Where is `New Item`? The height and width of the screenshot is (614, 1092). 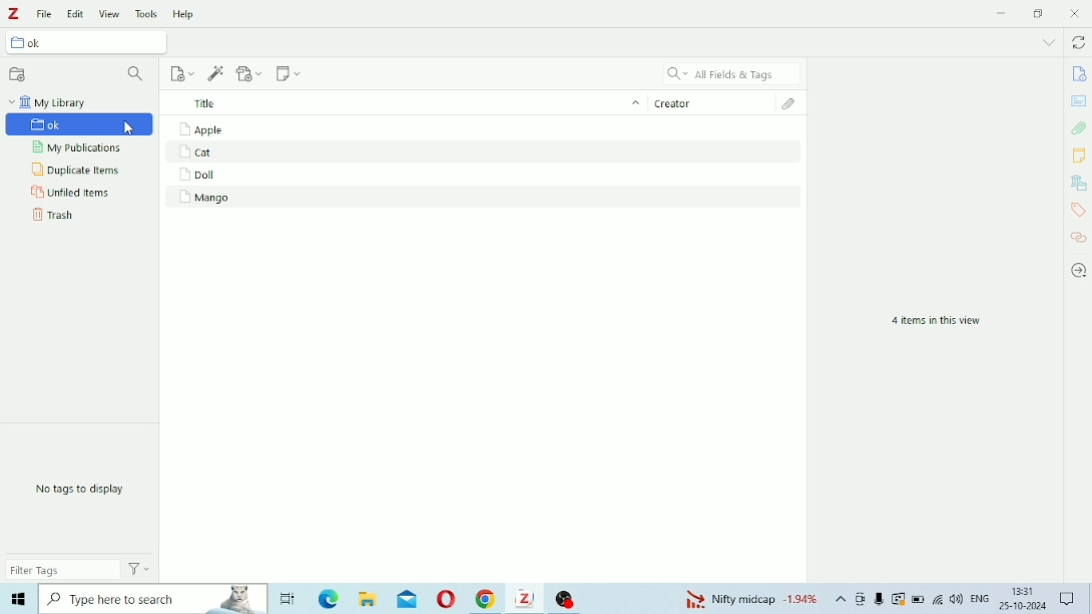 New Item is located at coordinates (183, 74).